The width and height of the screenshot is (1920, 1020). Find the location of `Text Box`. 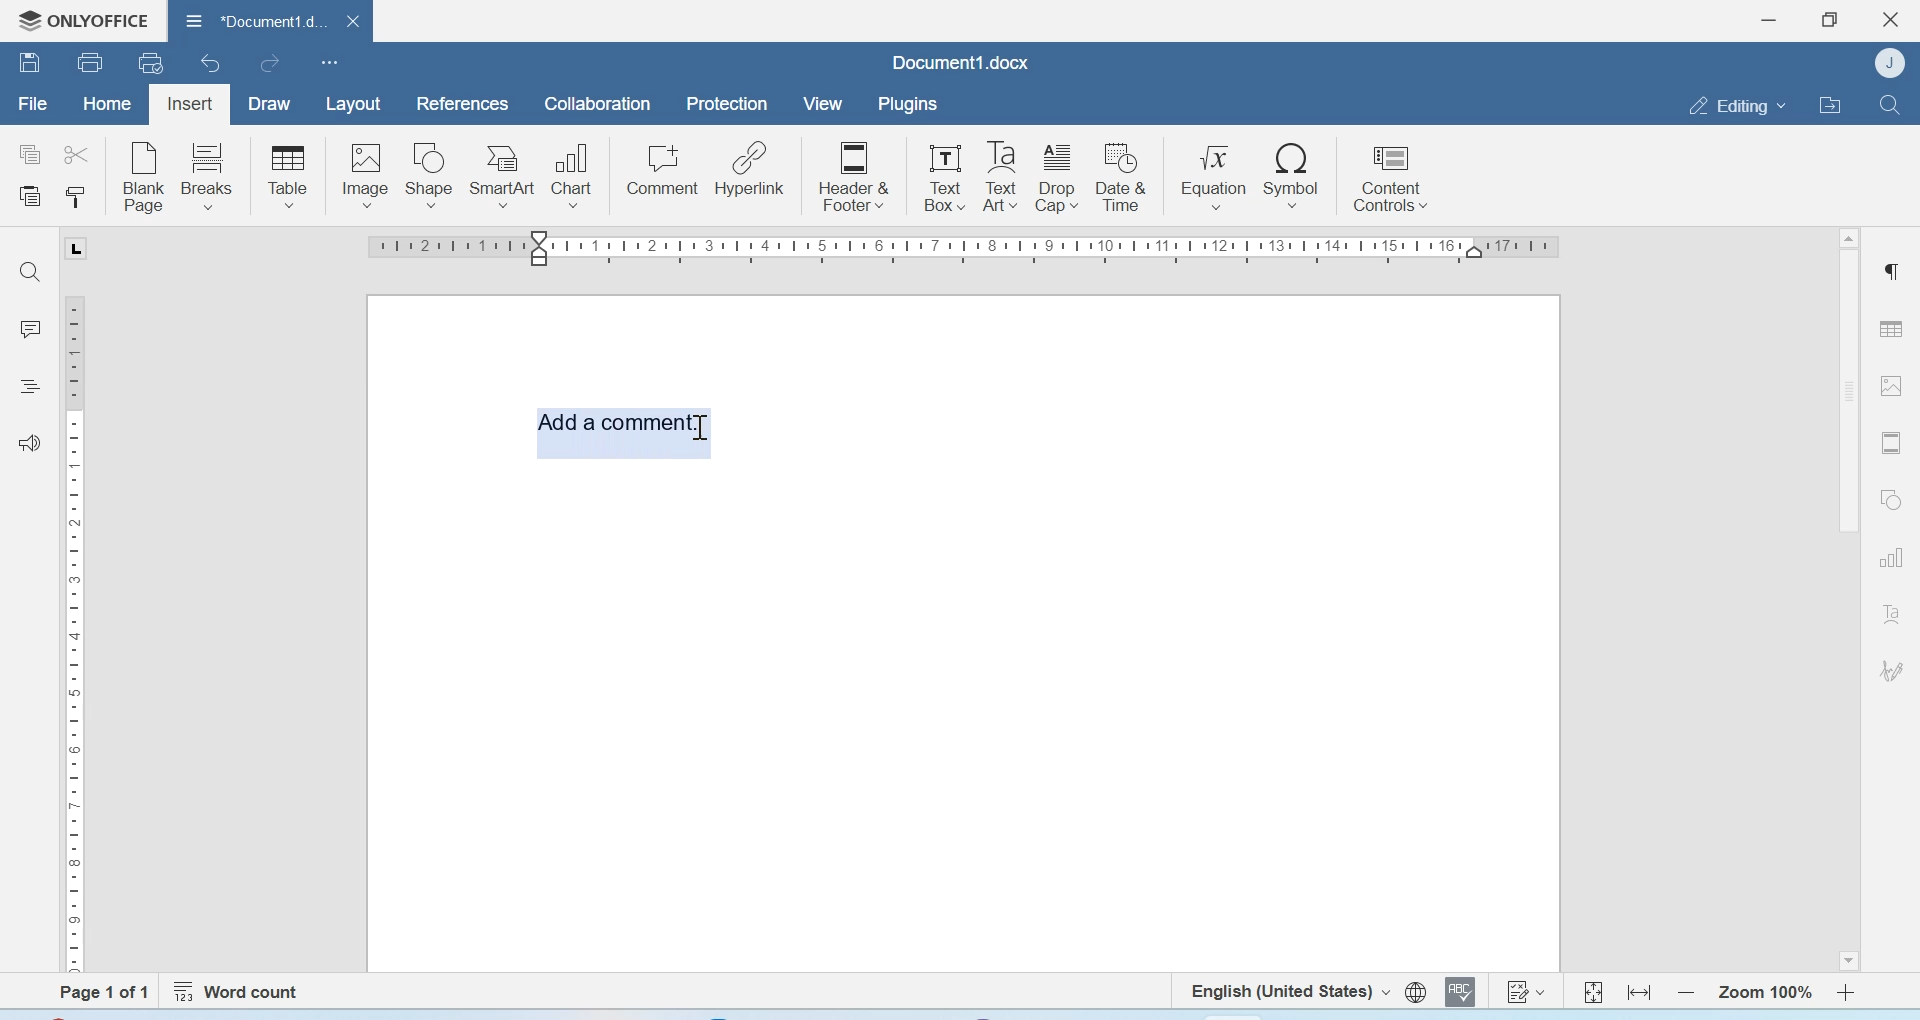

Text Box is located at coordinates (940, 177).